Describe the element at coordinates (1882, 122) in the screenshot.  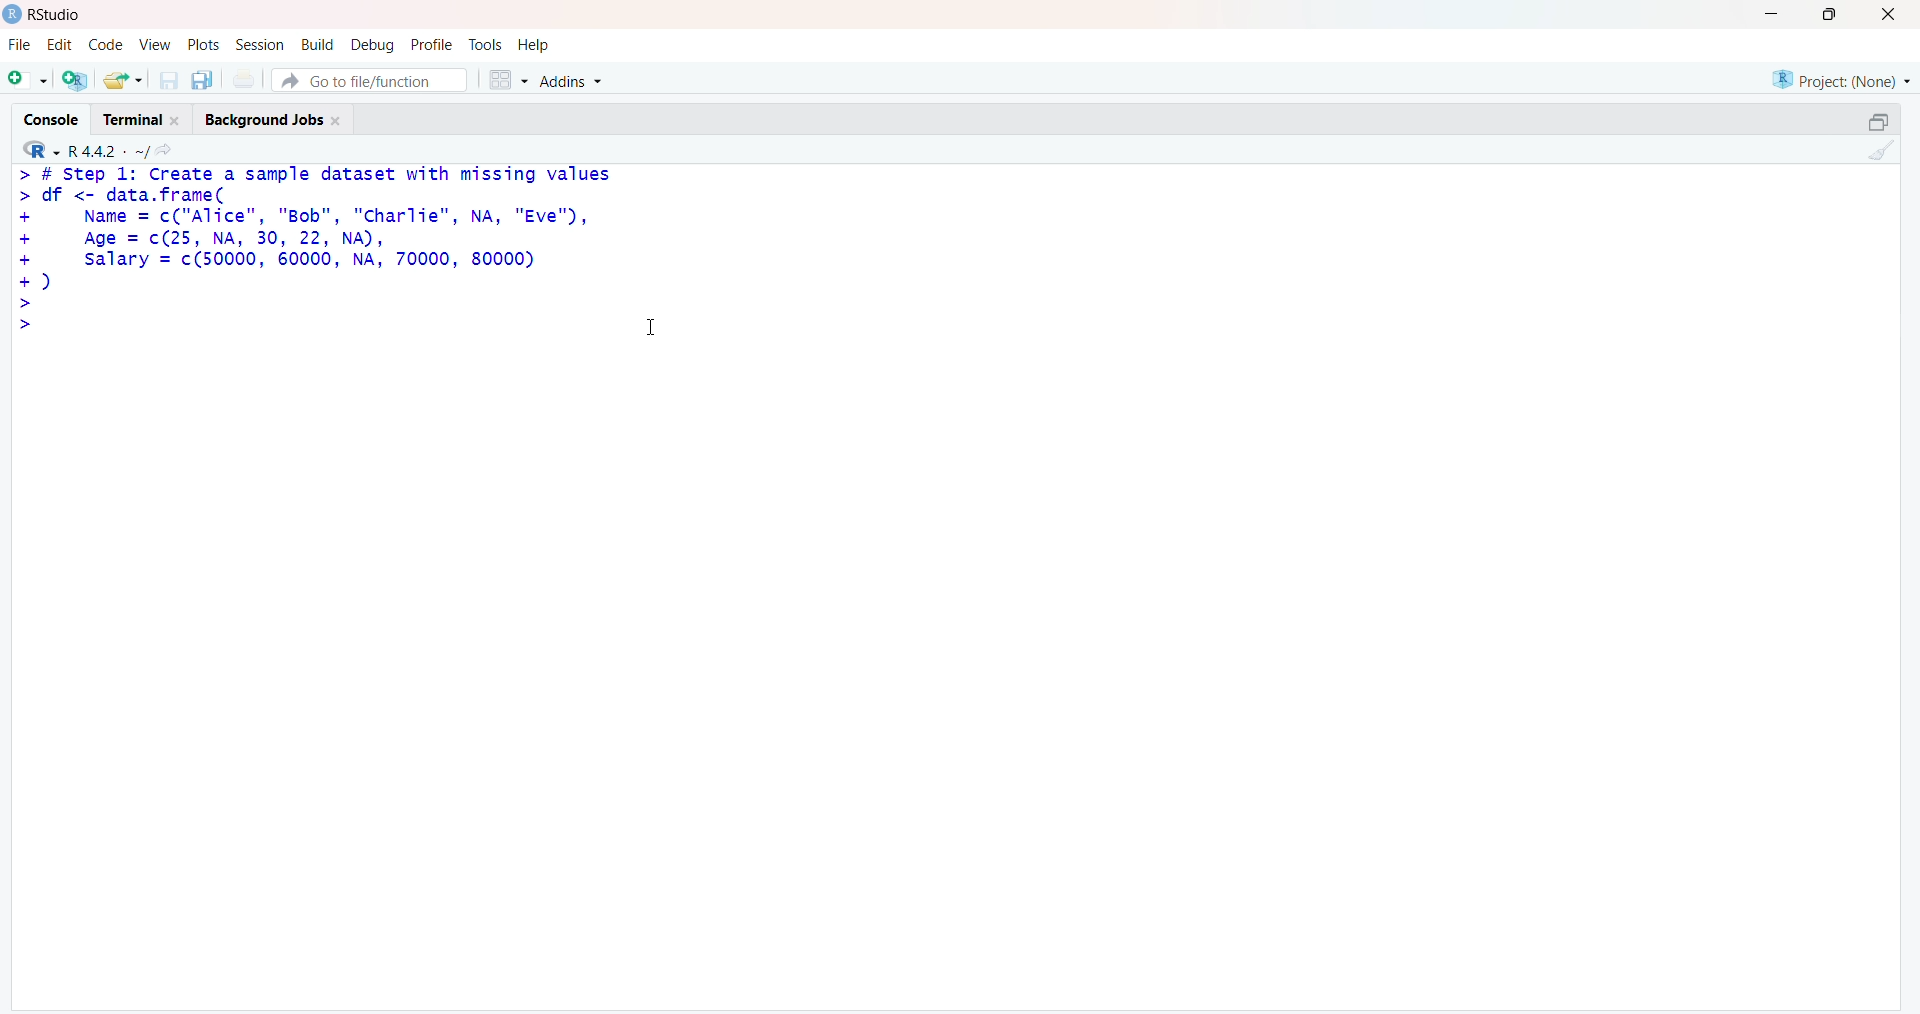
I see `Maximize` at that location.